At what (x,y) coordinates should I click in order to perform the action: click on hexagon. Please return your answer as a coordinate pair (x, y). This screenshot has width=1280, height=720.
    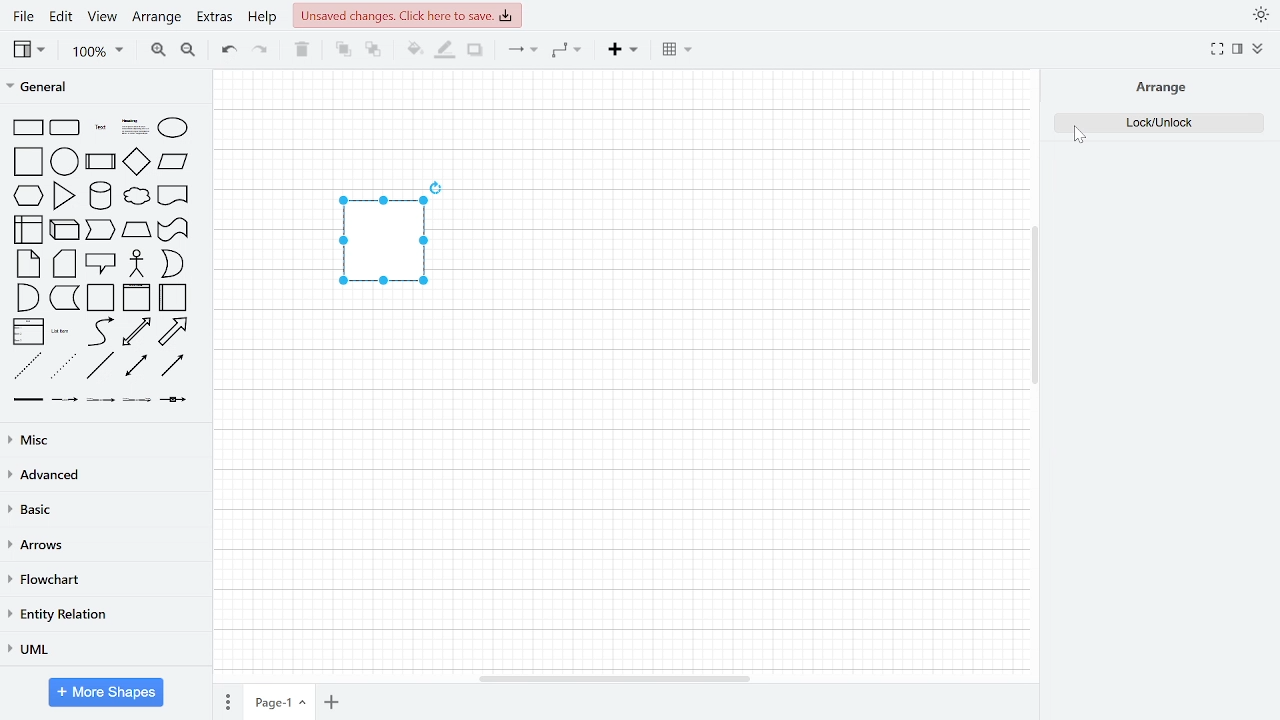
    Looking at the image, I should click on (27, 195).